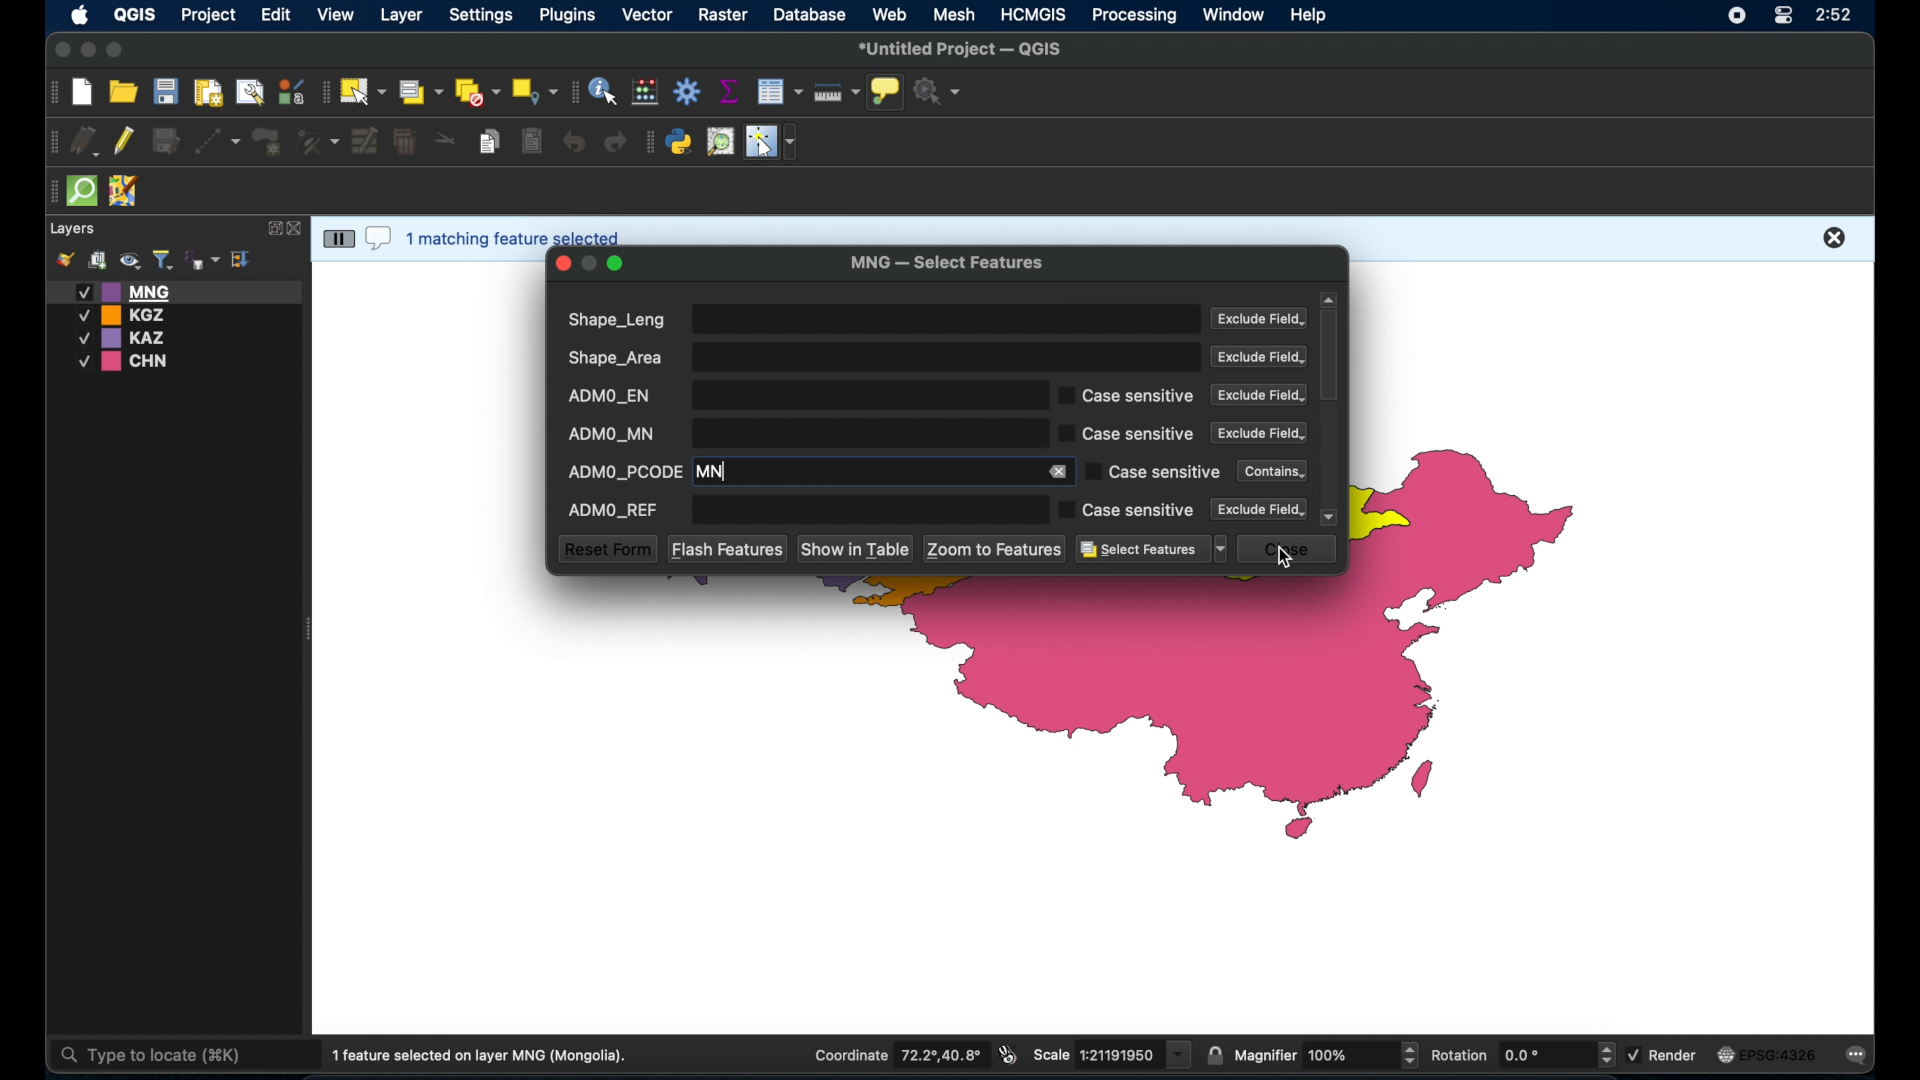 The width and height of the screenshot is (1920, 1080). What do you see at coordinates (492, 141) in the screenshot?
I see `copy` at bounding box center [492, 141].